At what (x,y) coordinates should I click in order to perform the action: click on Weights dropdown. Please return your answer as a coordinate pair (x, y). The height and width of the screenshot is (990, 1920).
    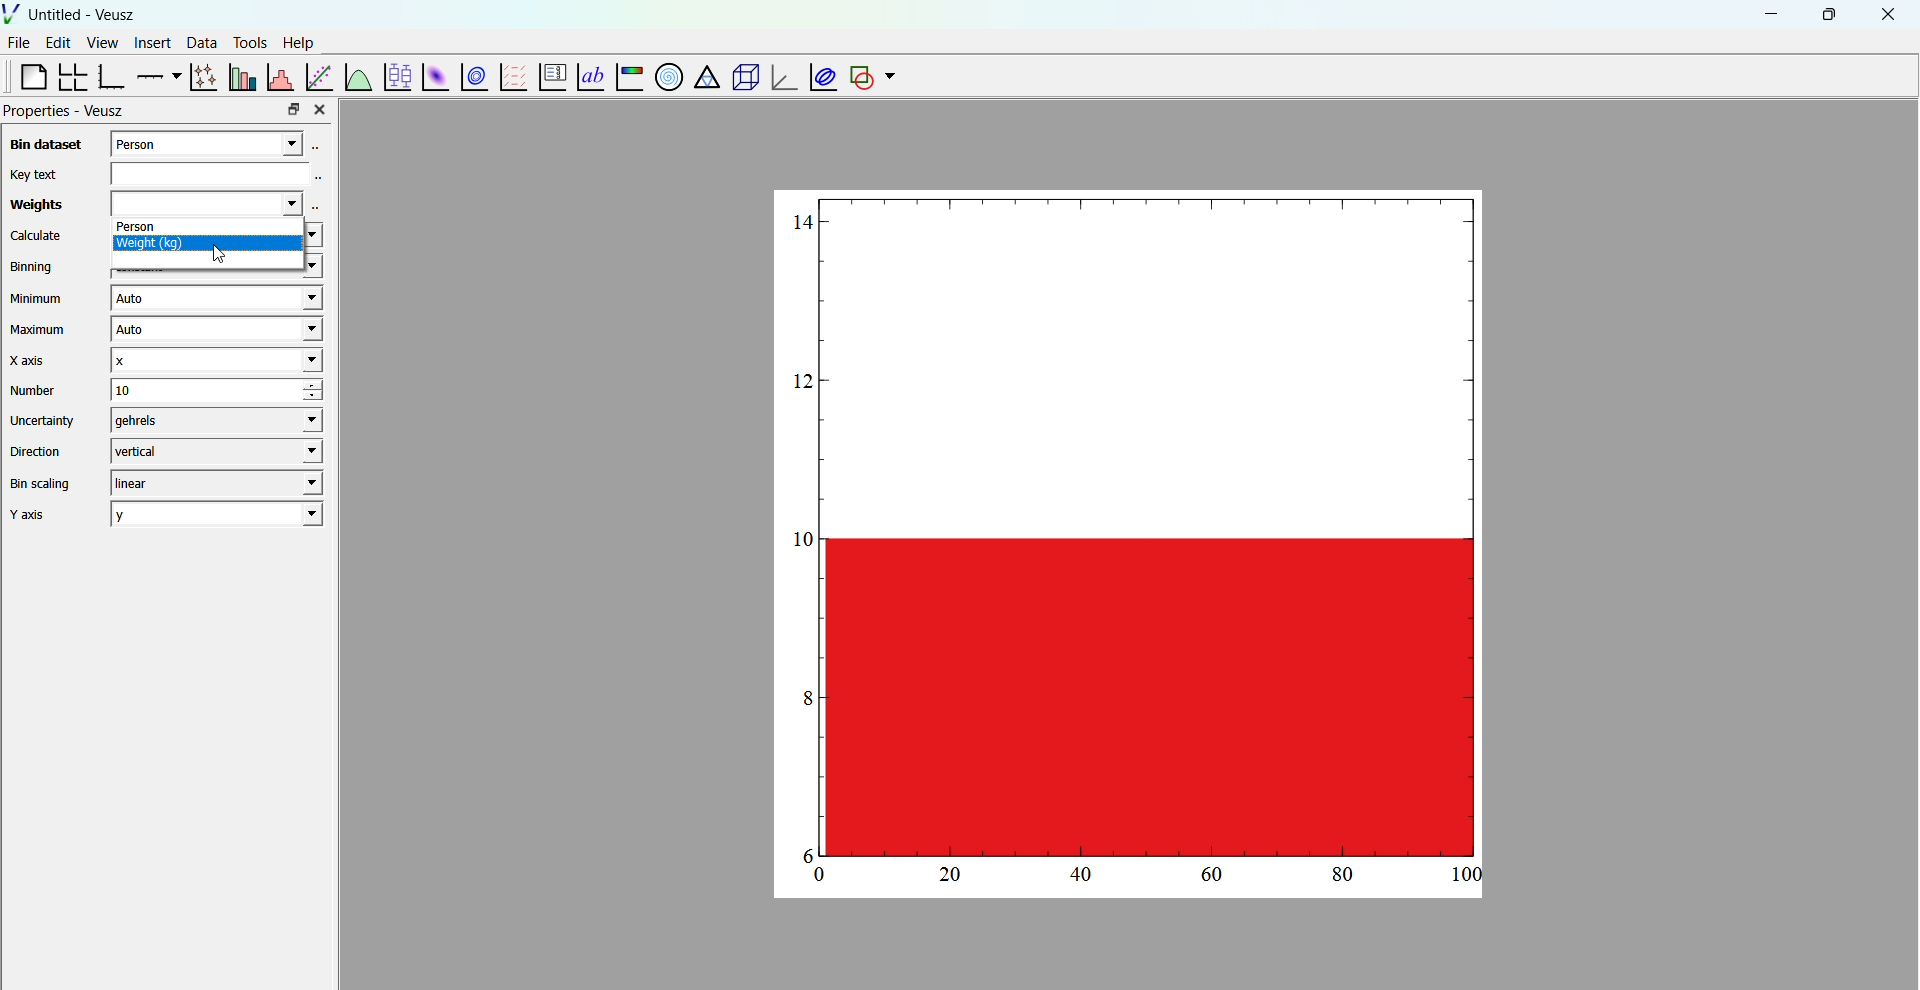
    Looking at the image, I should click on (203, 203).